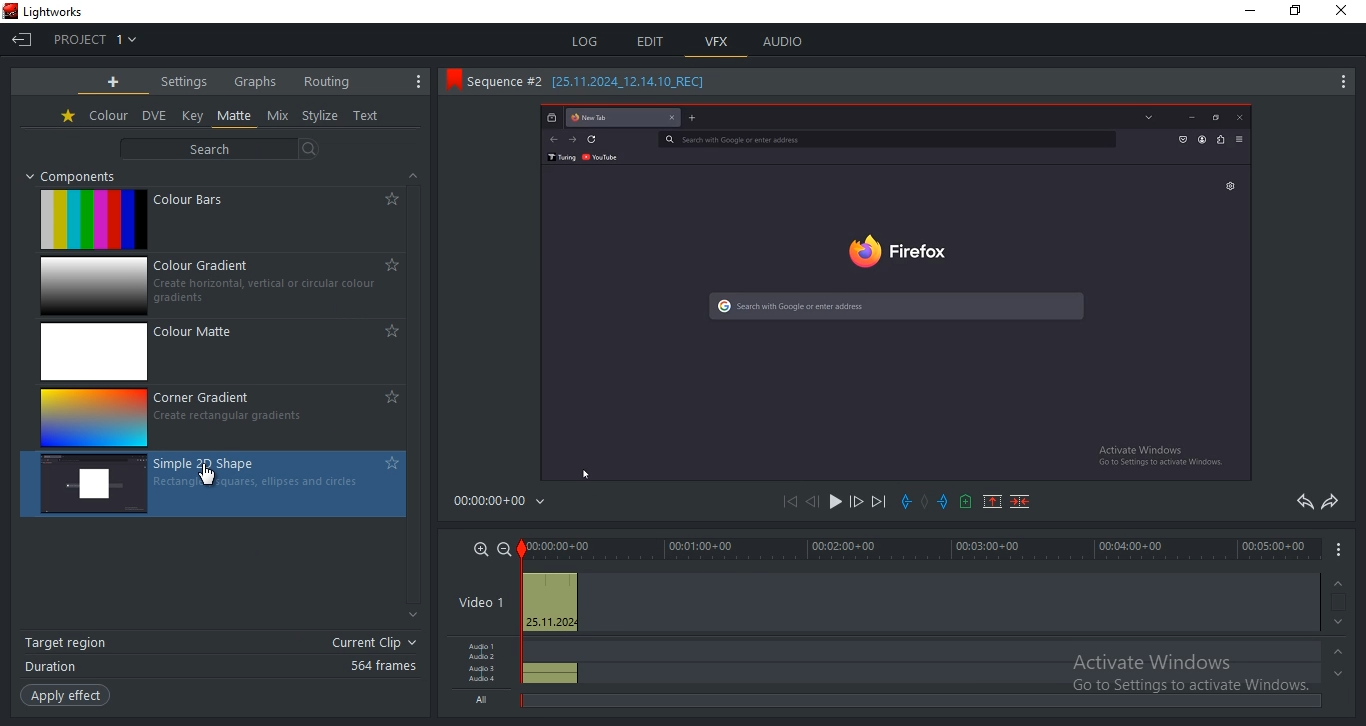  I want to click on audio, so click(483, 673).